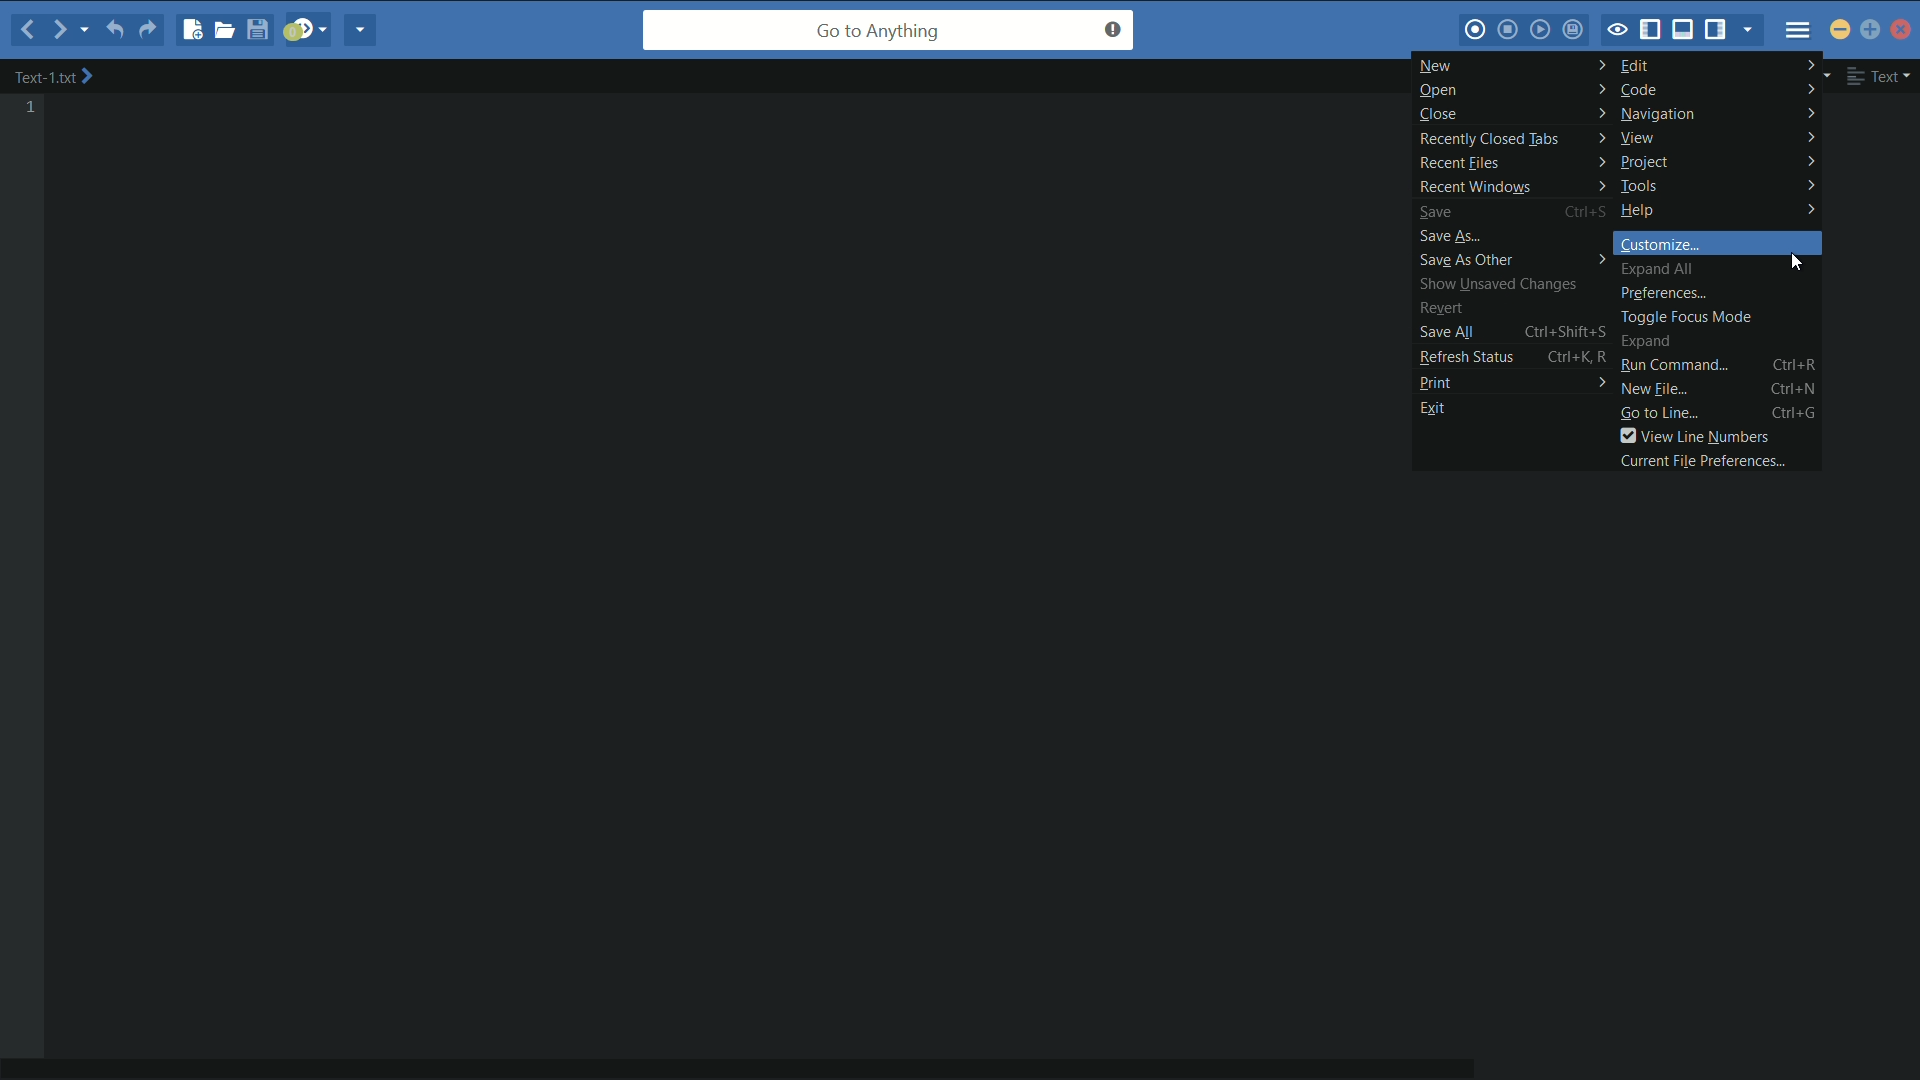 Image resolution: width=1920 pixels, height=1080 pixels. I want to click on jump to next syntax checking result, so click(308, 30).